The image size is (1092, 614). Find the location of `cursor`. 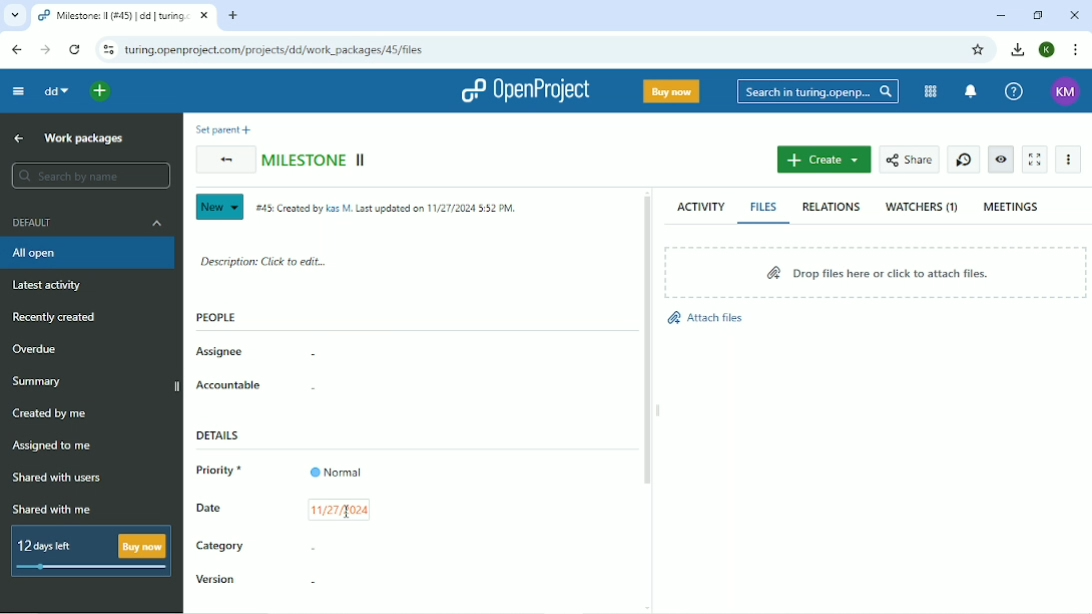

cursor is located at coordinates (345, 512).